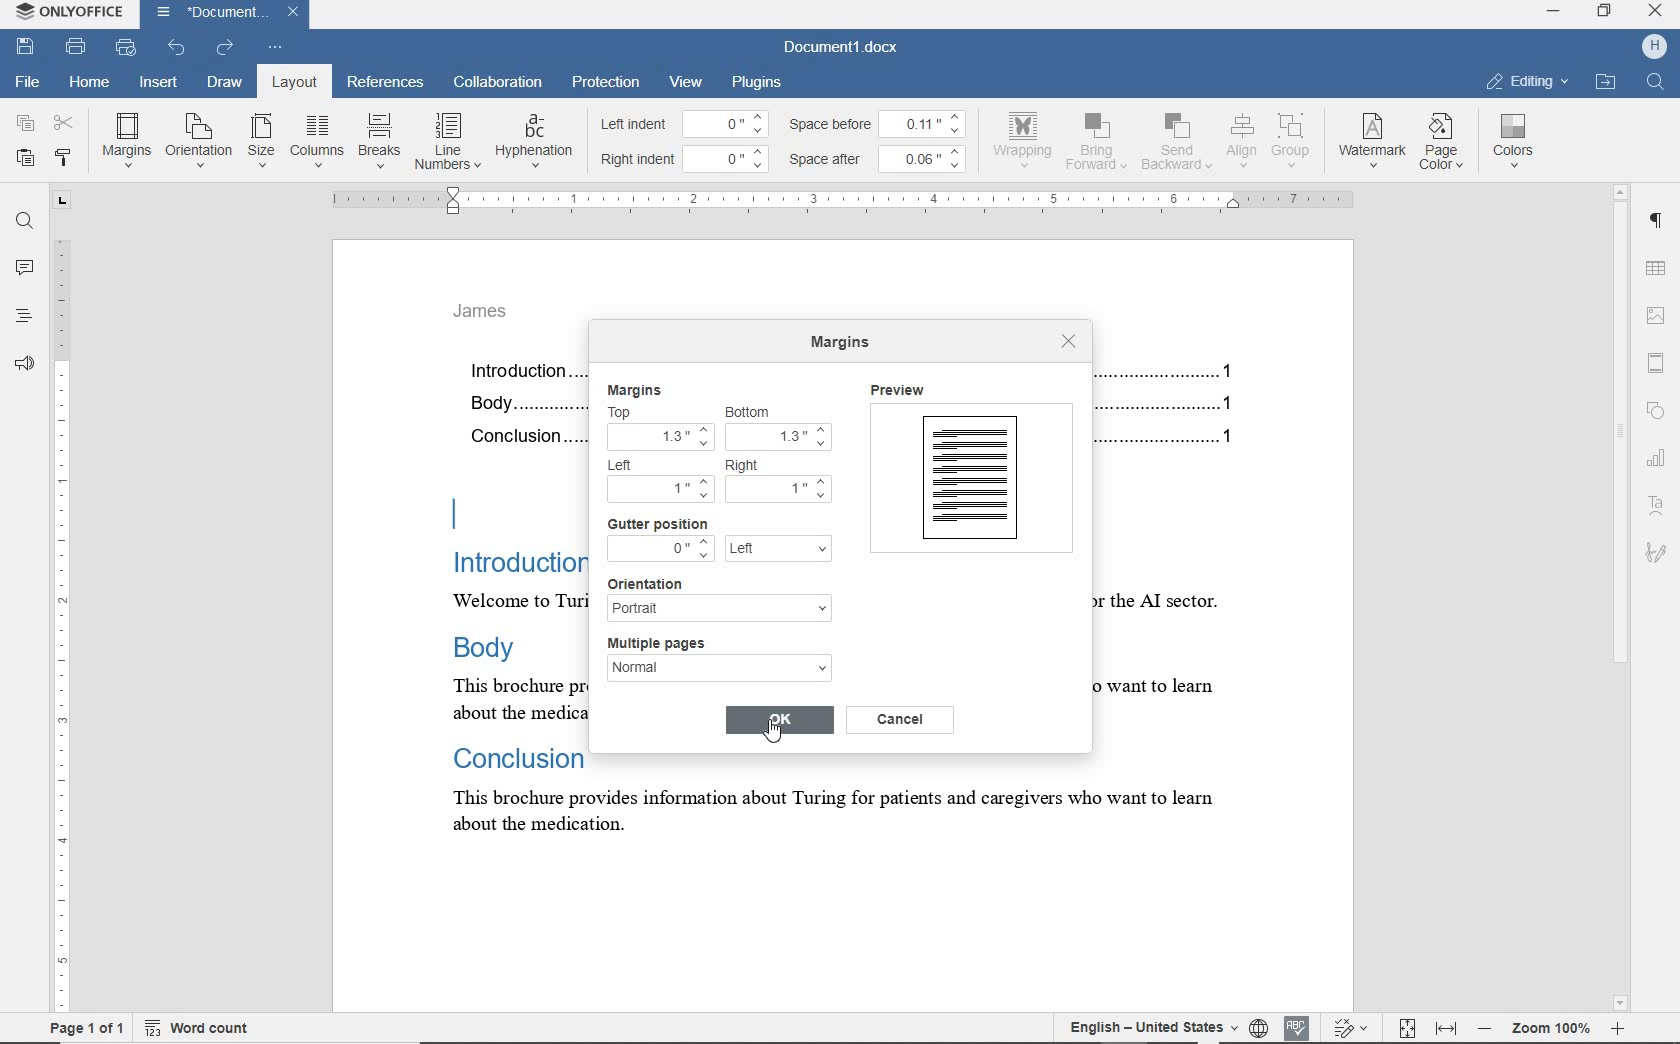  I want to click on print, so click(76, 46).